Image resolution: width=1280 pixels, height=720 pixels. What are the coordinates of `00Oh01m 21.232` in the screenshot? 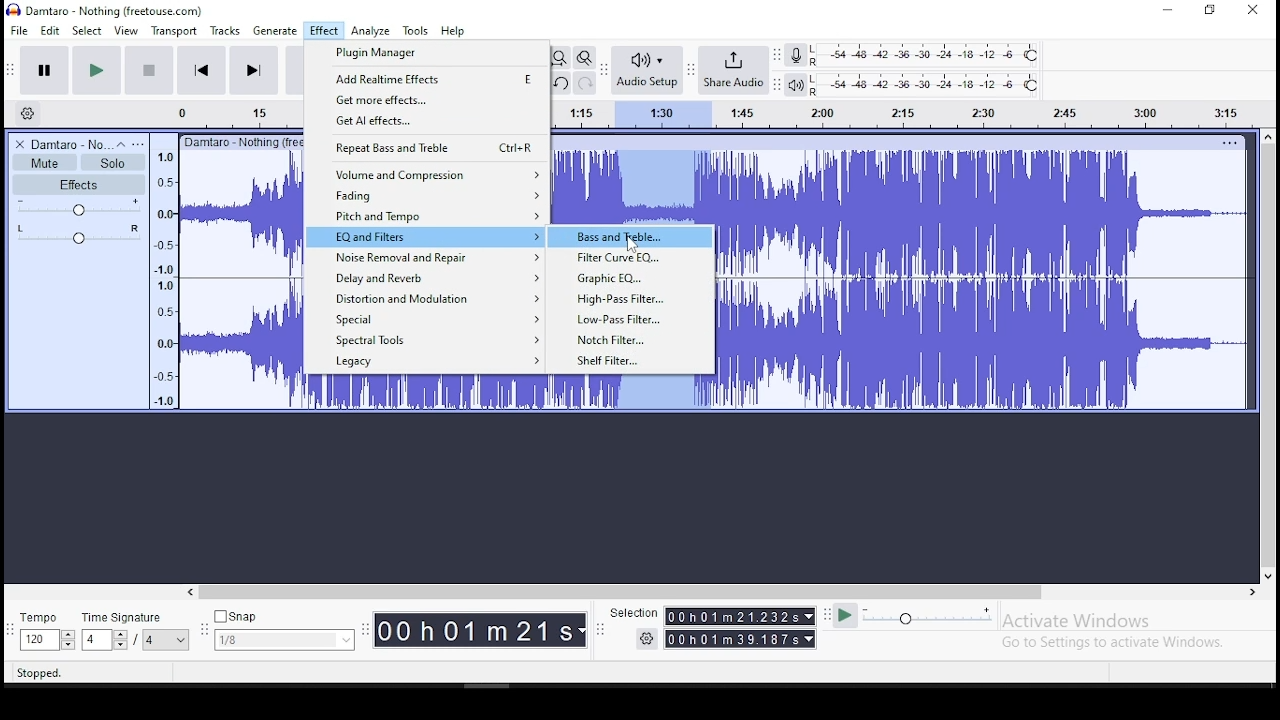 It's located at (731, 616).